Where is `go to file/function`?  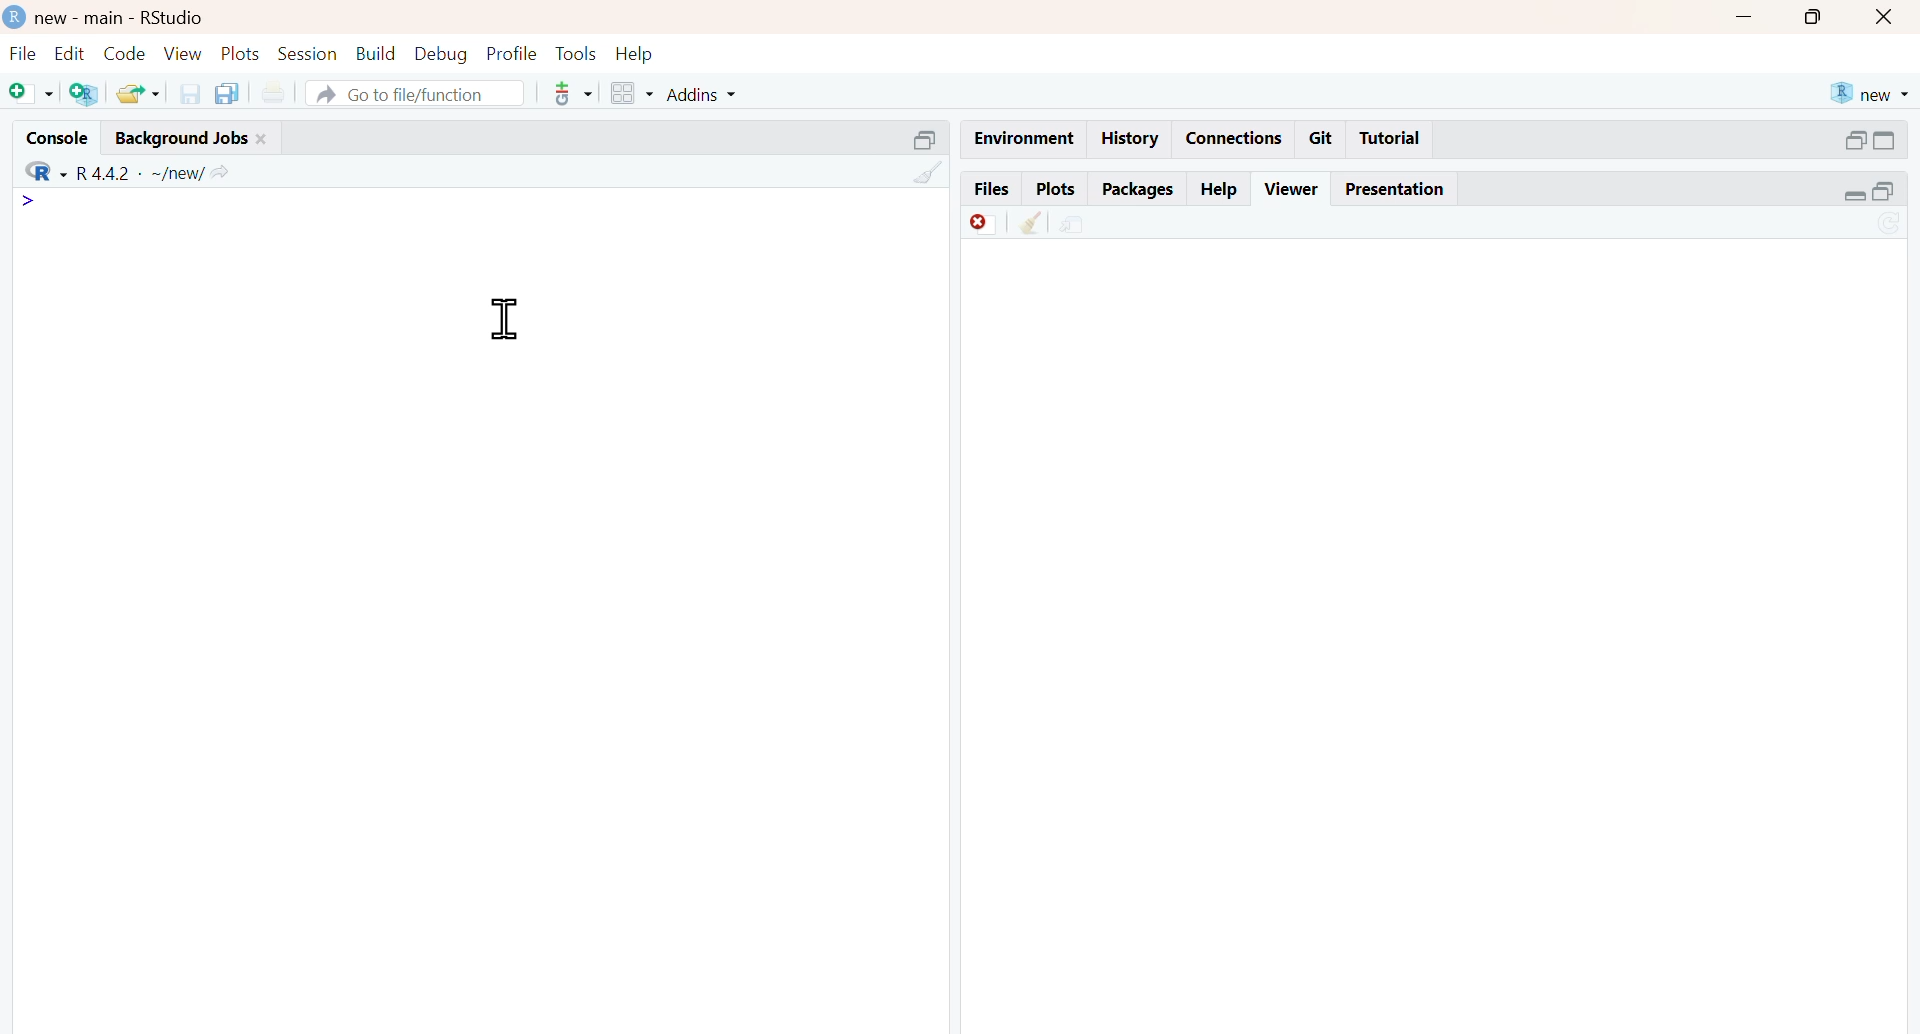
go to file/function is located at coordinates (416, 95).